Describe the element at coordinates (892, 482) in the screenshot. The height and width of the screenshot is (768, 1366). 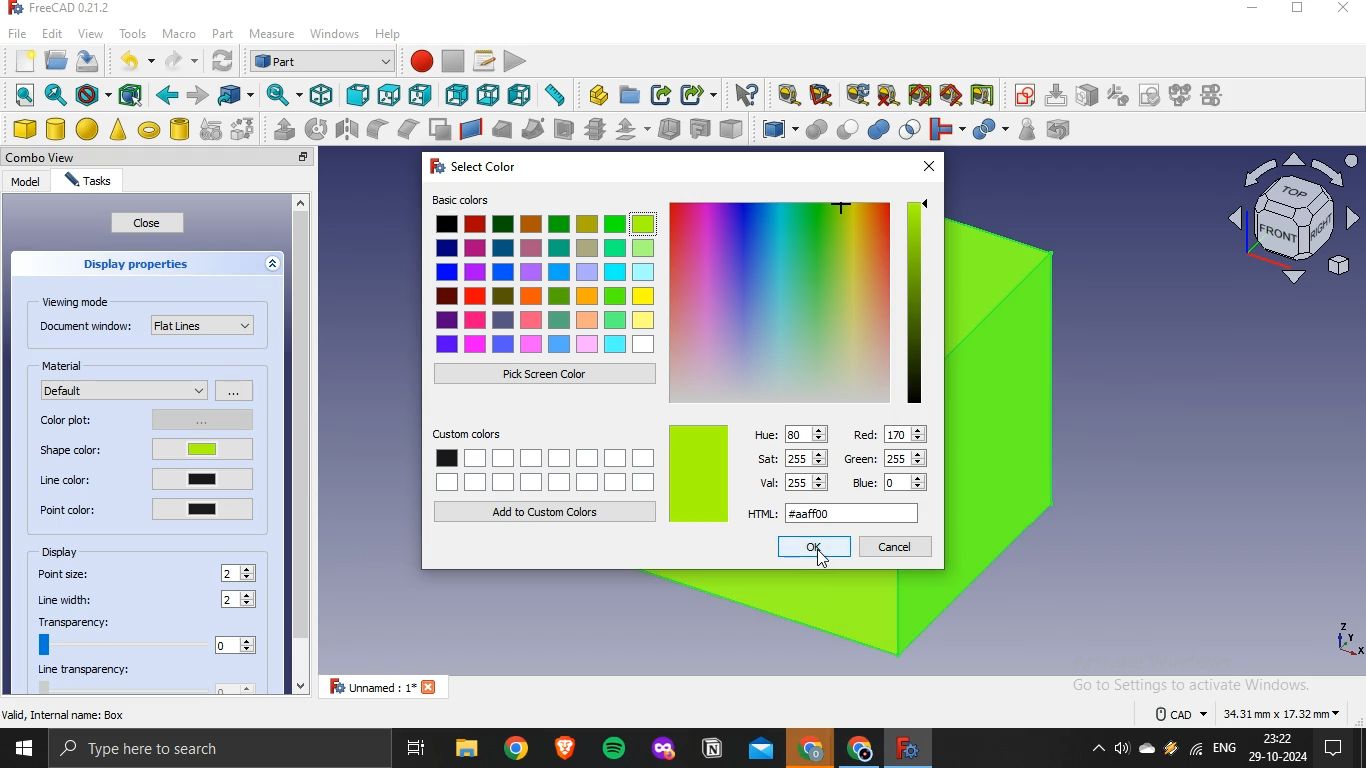
I see `blue` at that location.